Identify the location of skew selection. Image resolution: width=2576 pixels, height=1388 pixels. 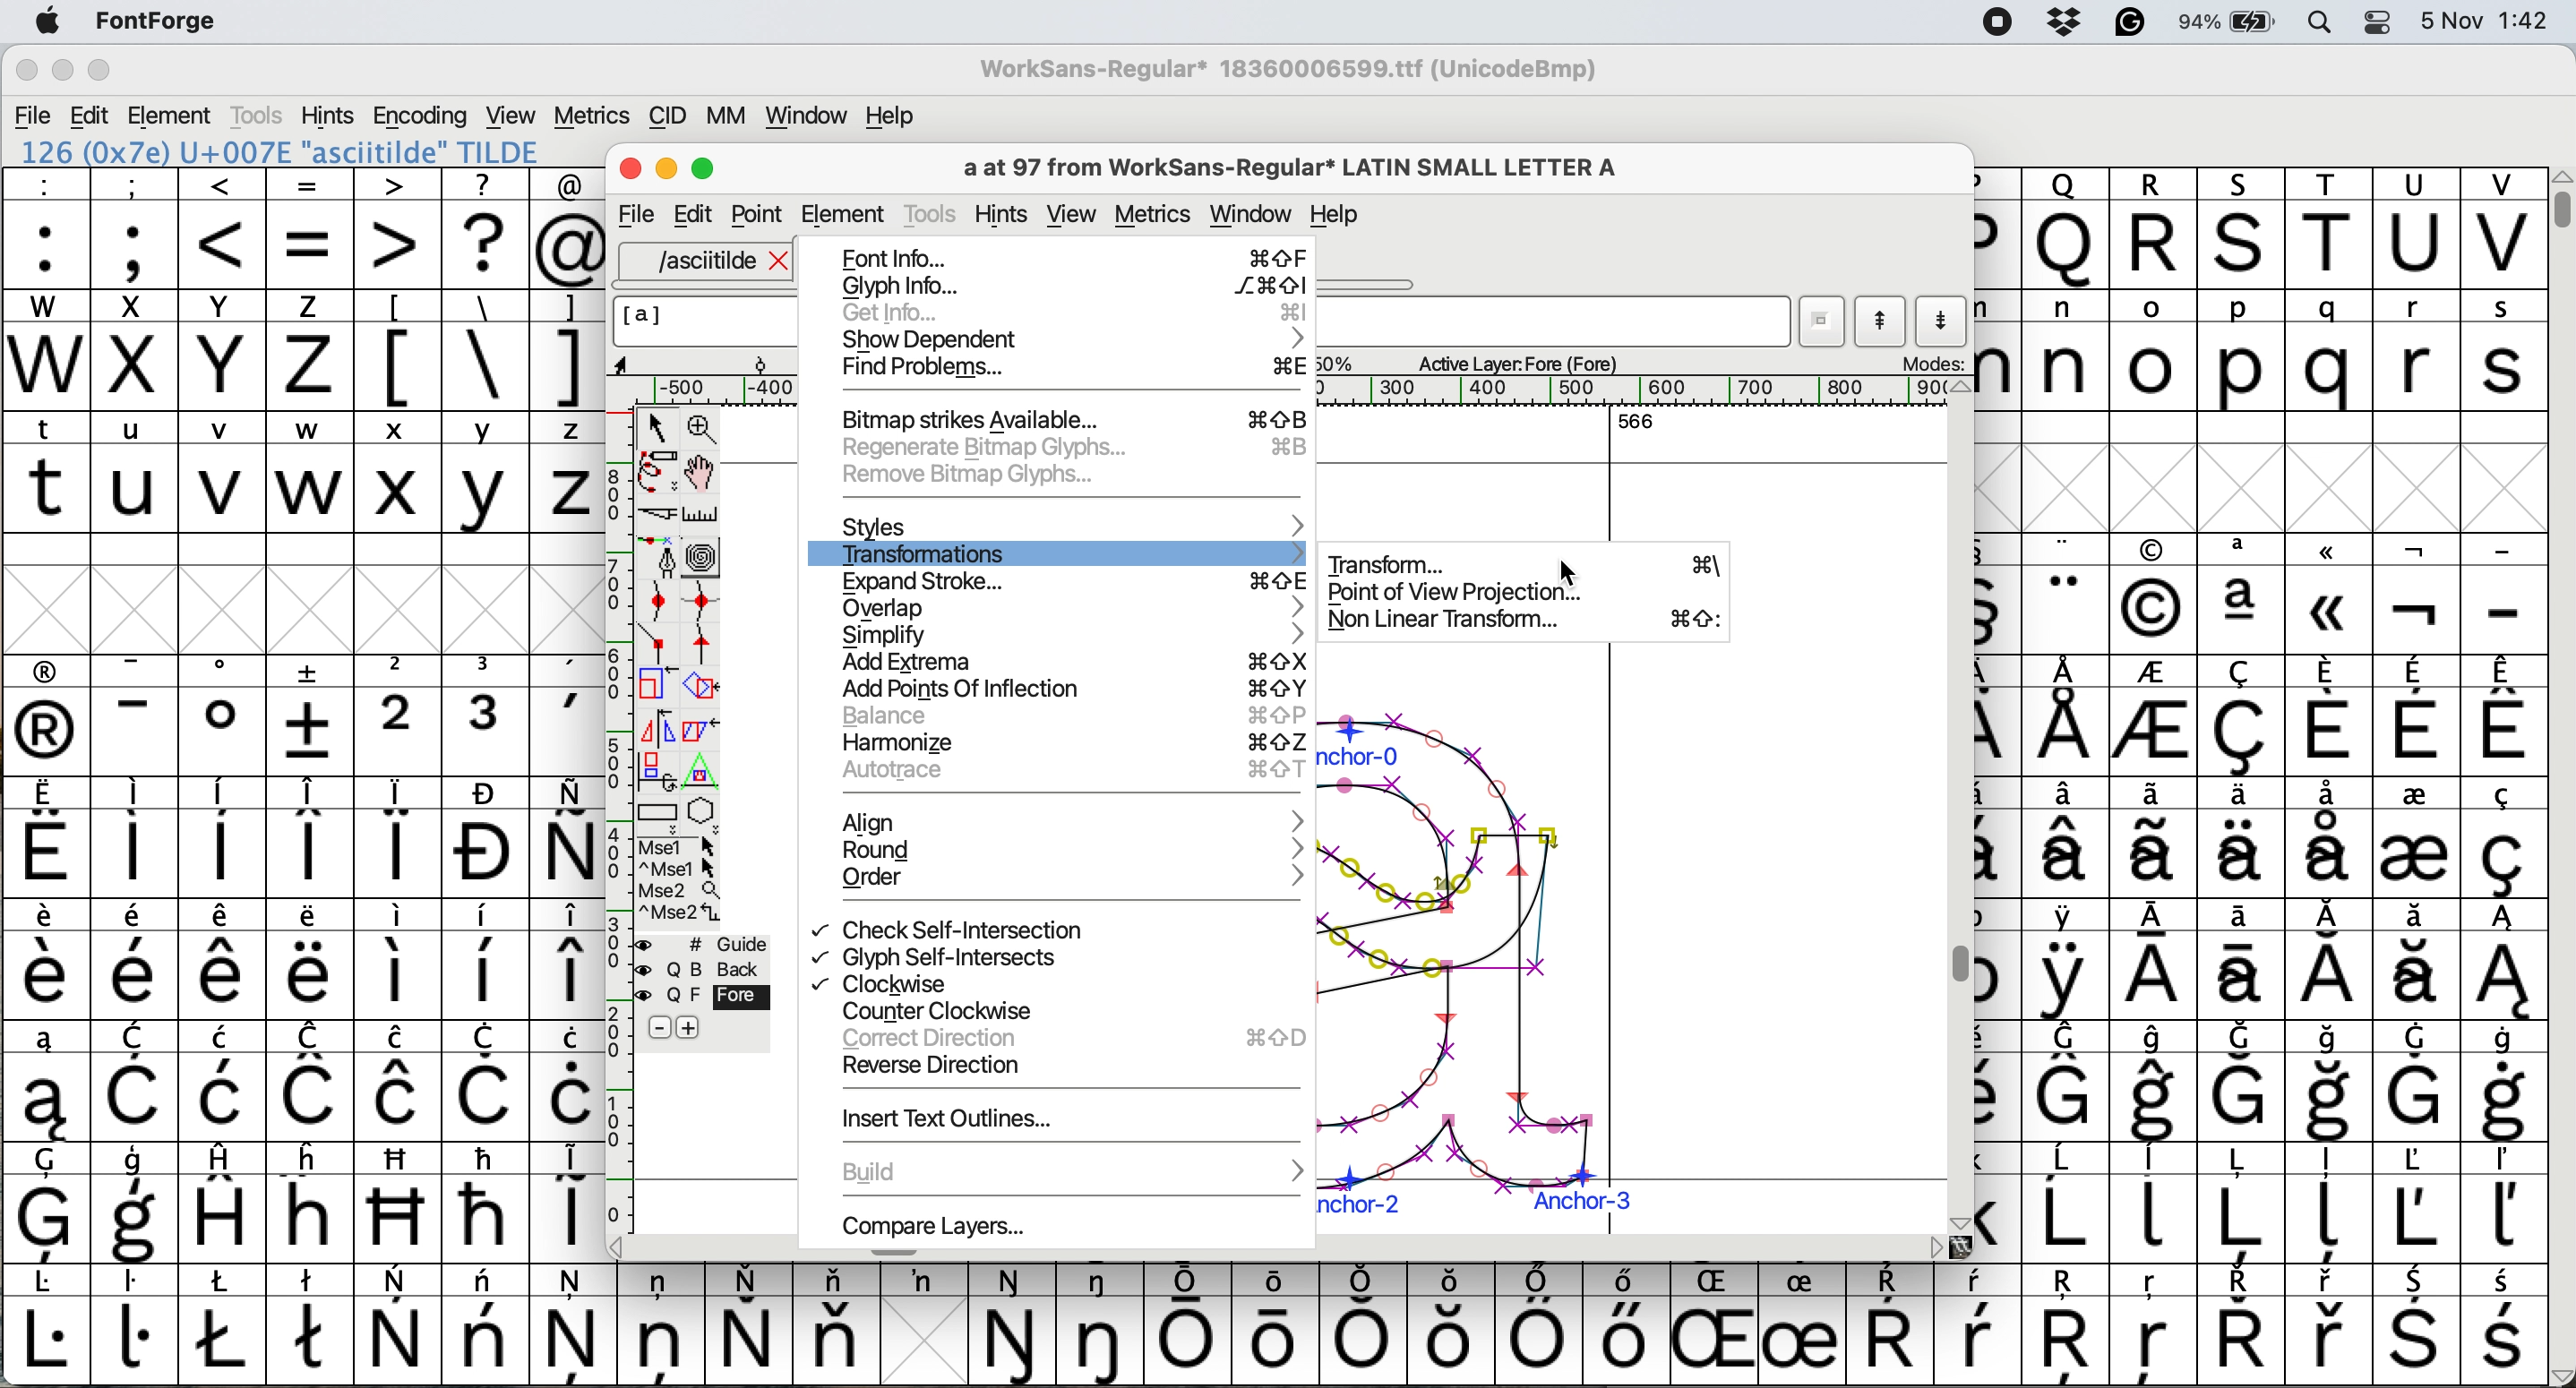
(706, 733).